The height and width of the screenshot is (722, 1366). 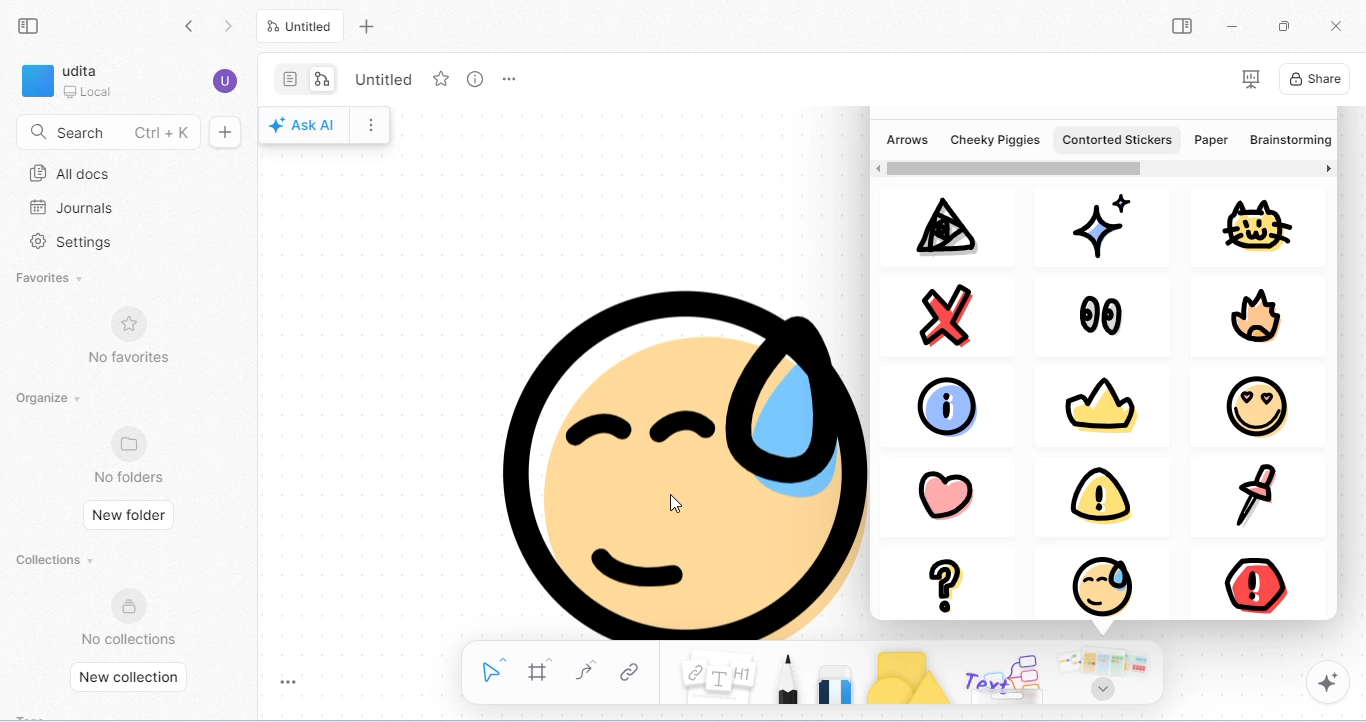 I want to click on toggle zoom, so click(x=291, y=681).